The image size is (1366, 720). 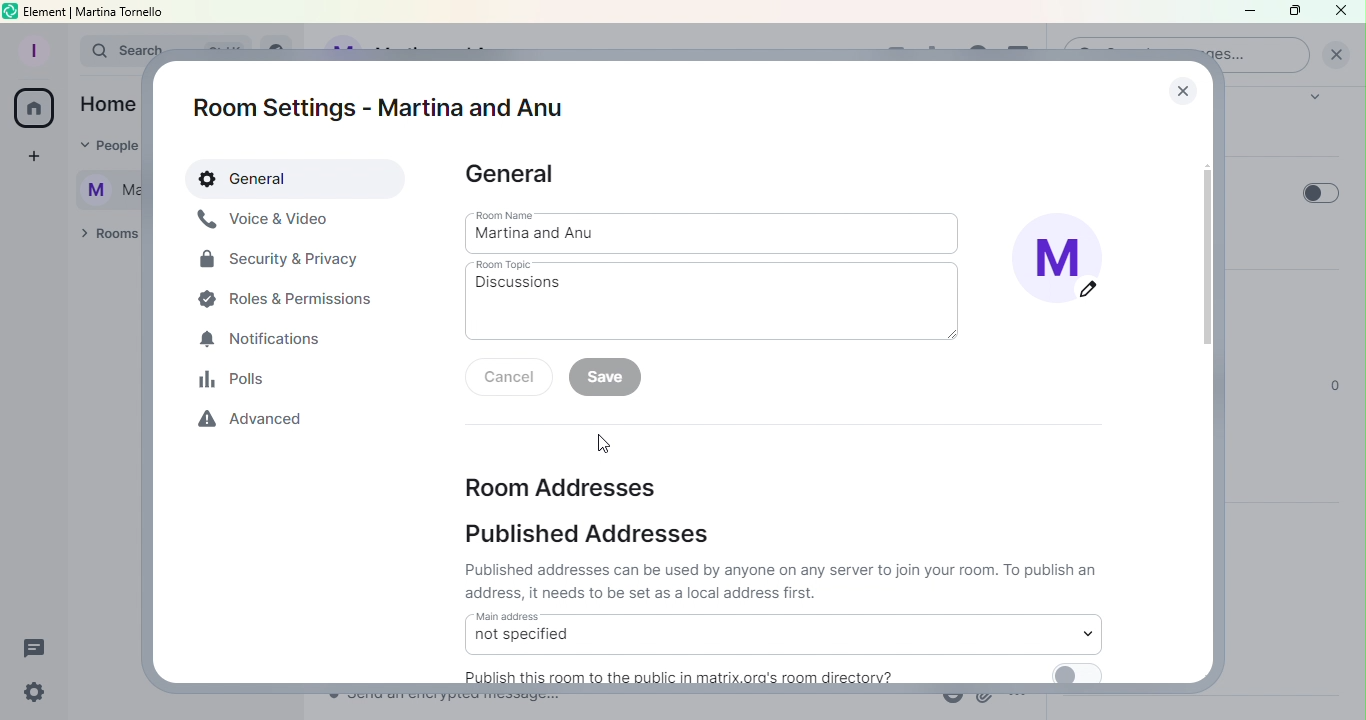 I want to click on Advanced, so click(x=256, y=423).